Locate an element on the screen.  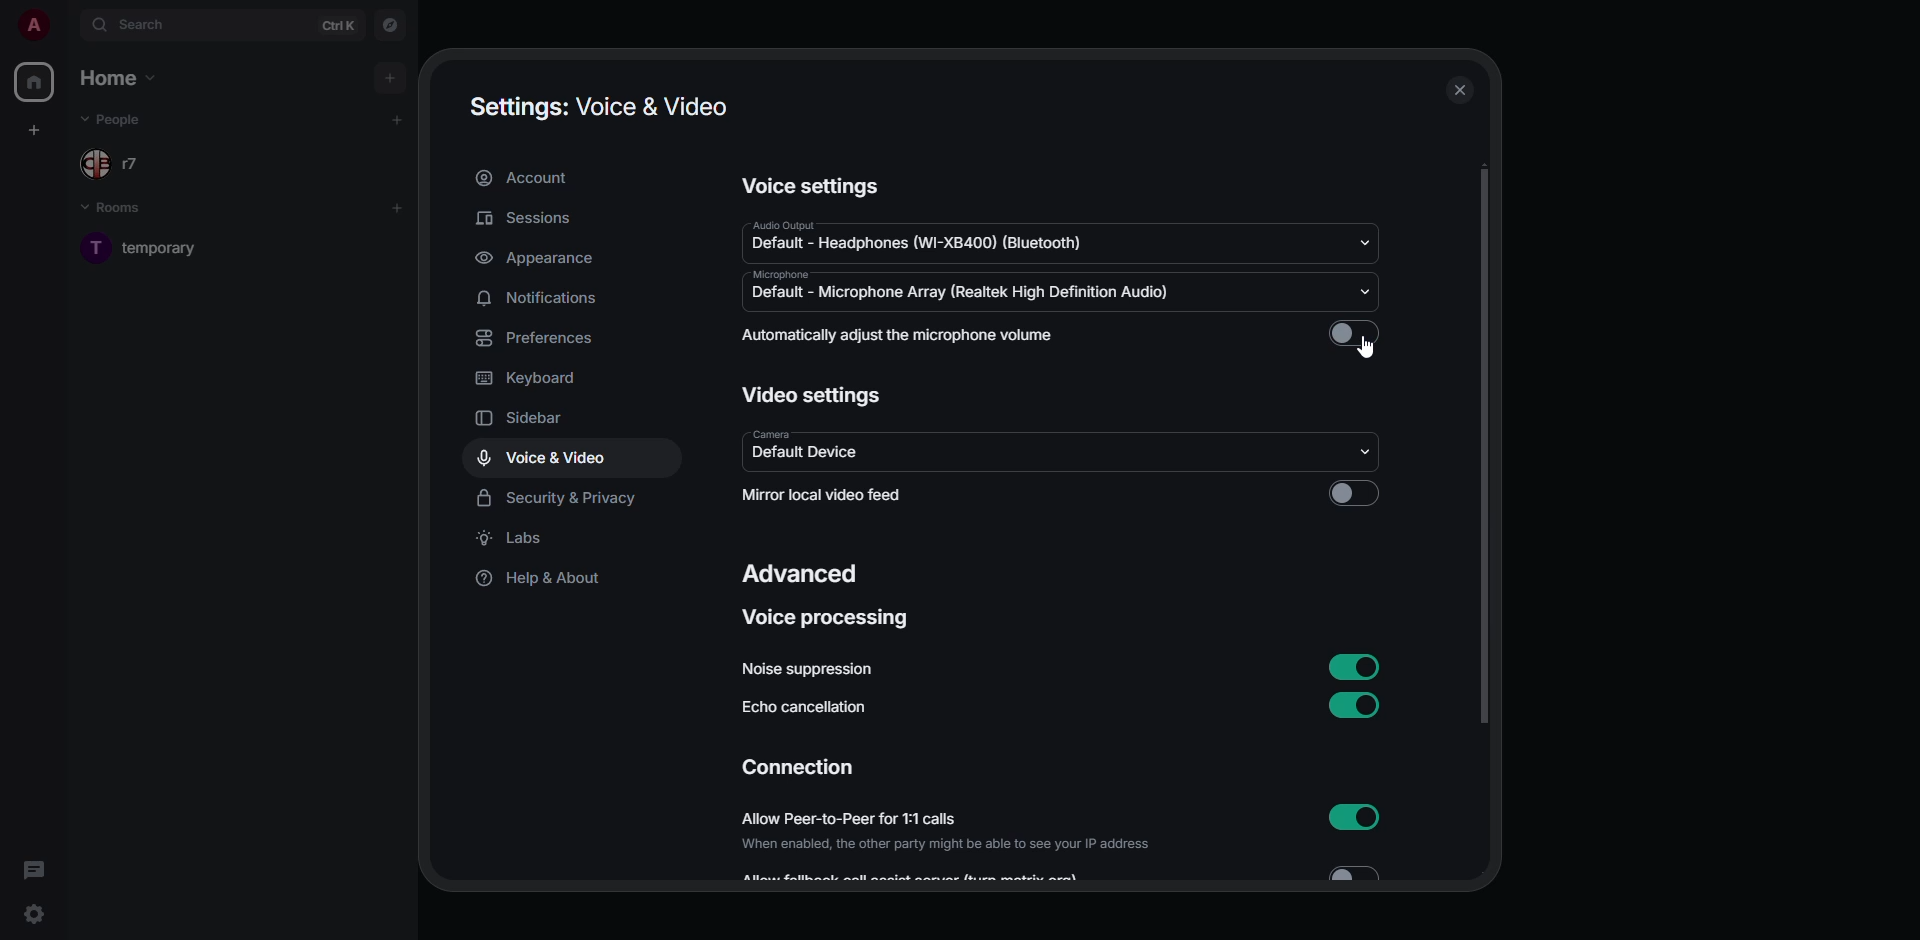
audio output is located at coordinates (814, 226).